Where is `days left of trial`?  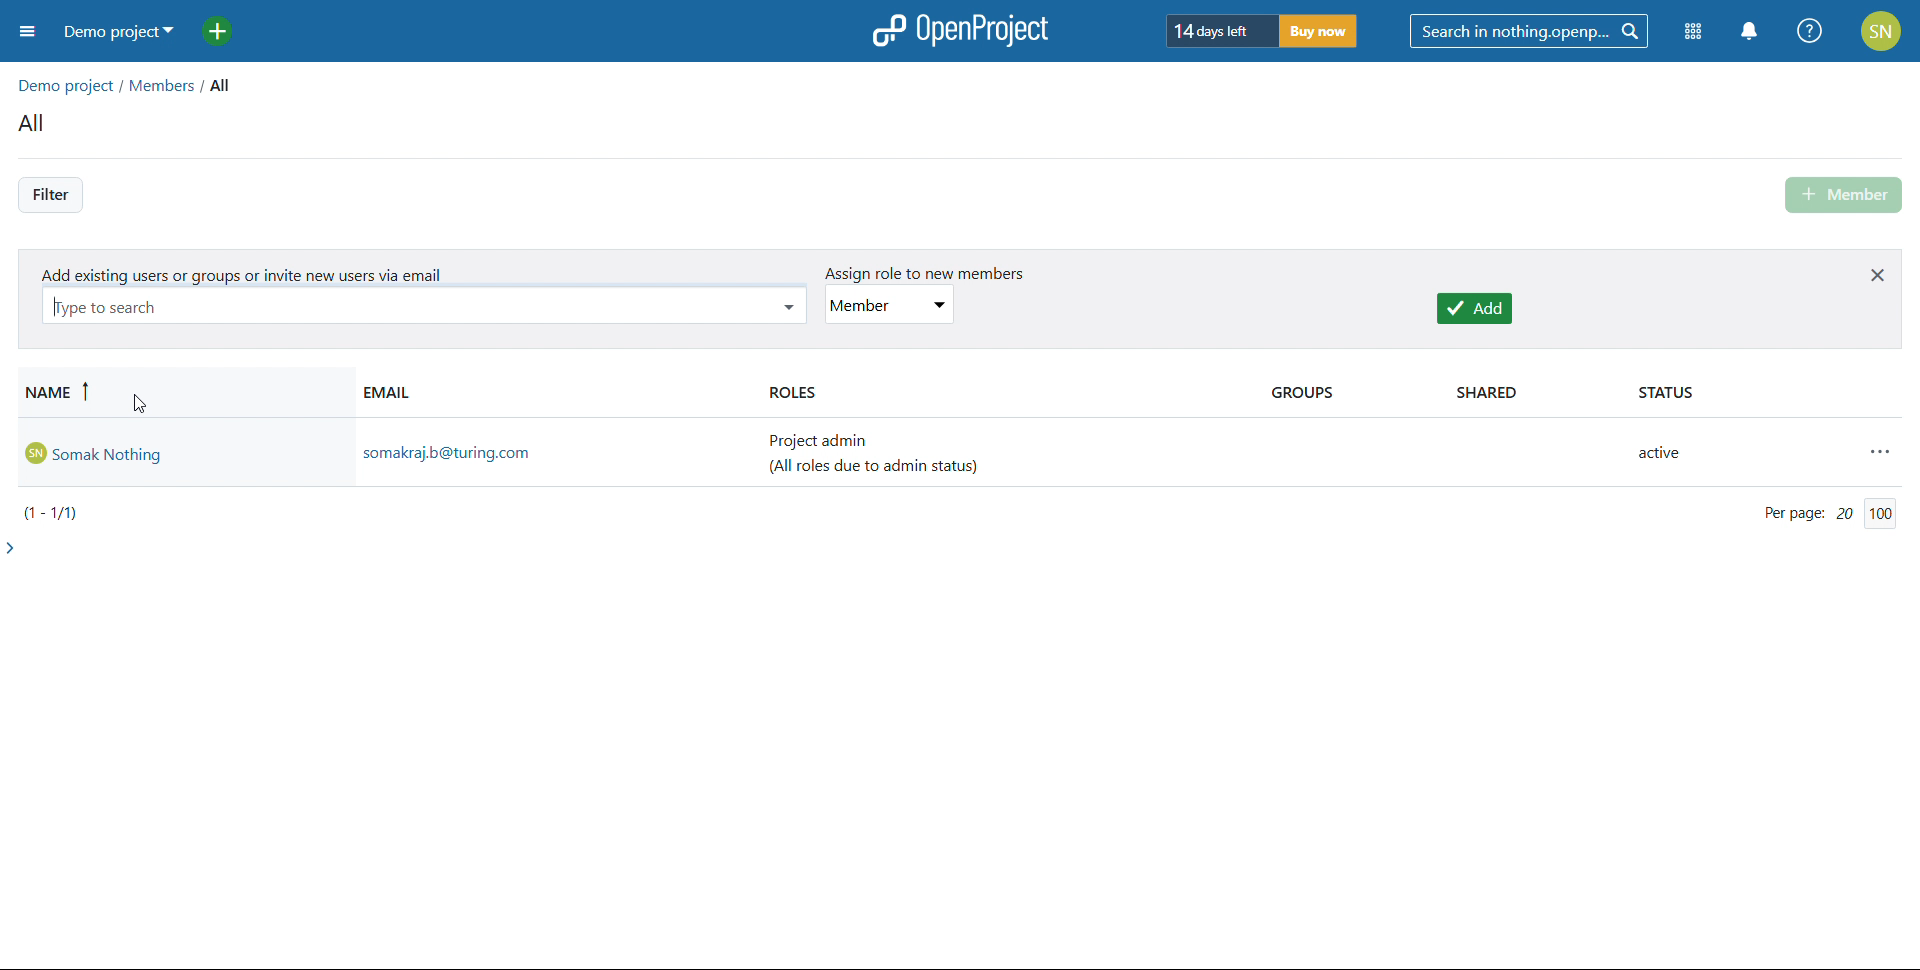
days left of trial is located at coordinates (1221, 30).